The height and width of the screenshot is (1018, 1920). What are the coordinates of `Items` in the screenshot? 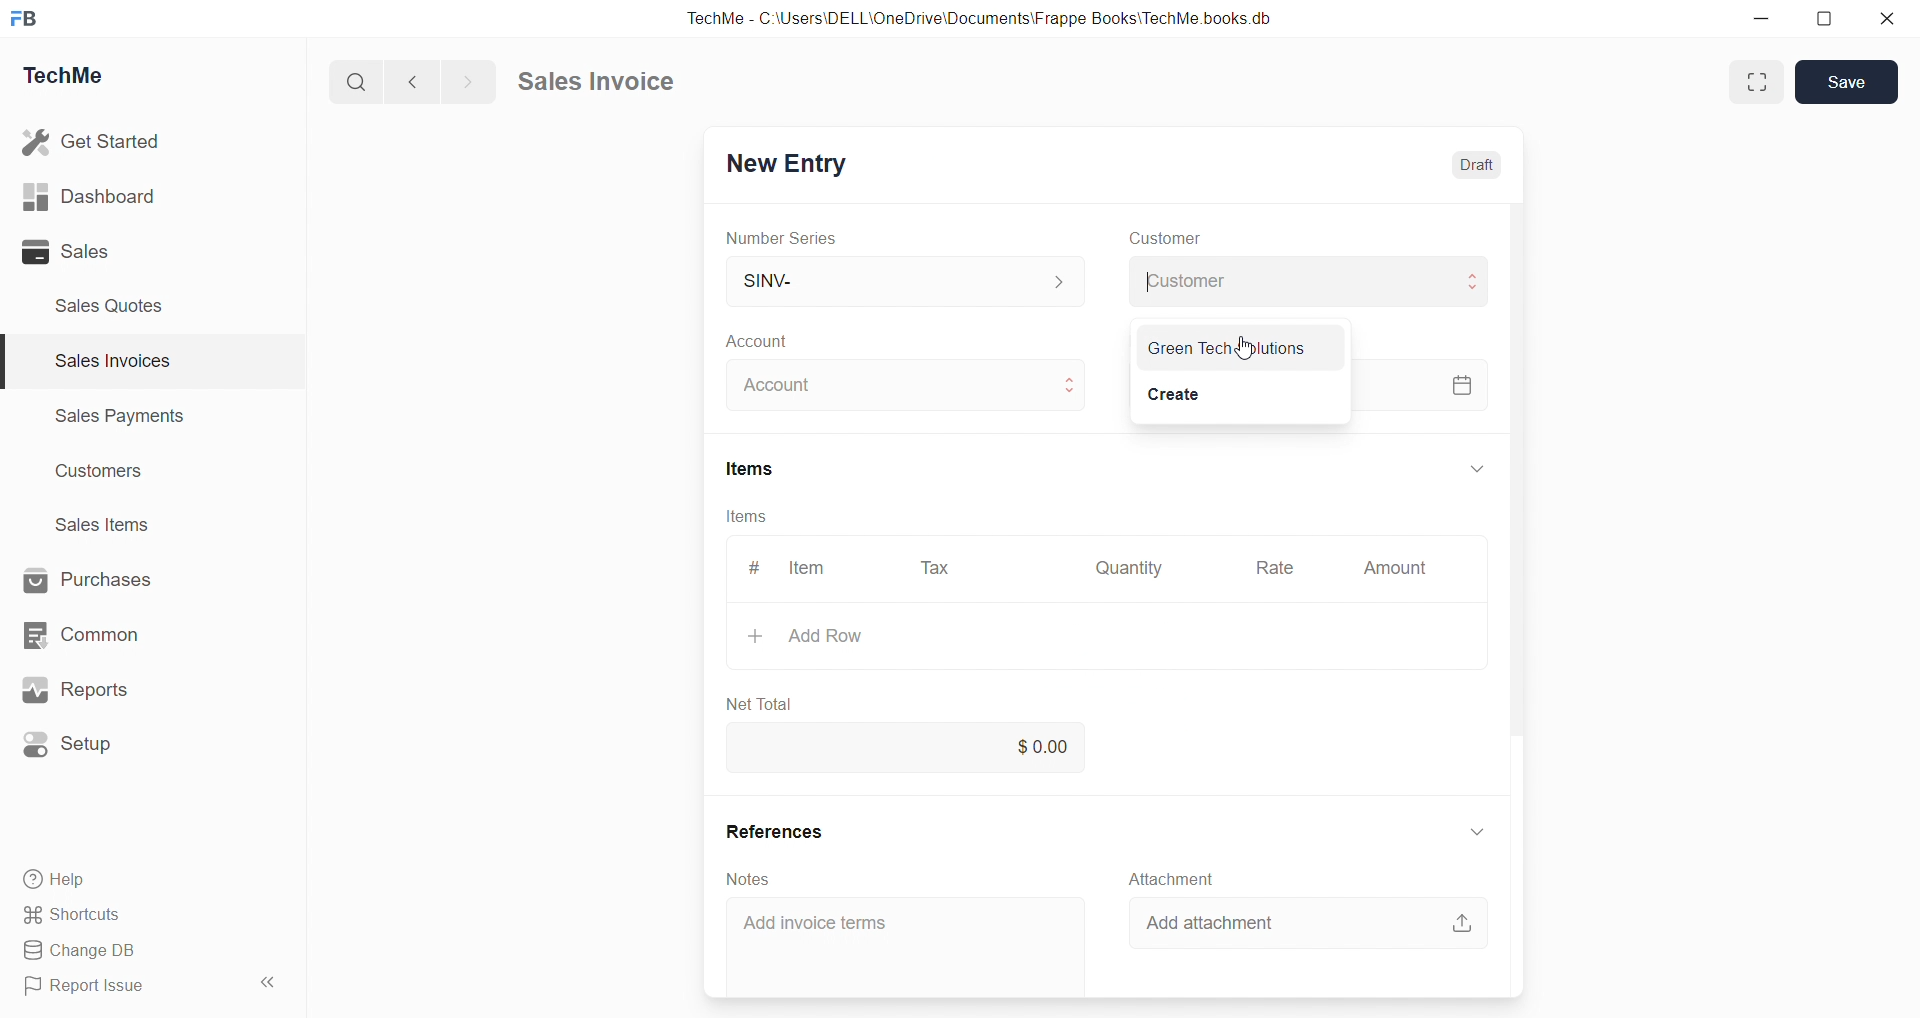 It's located at (752, 468).